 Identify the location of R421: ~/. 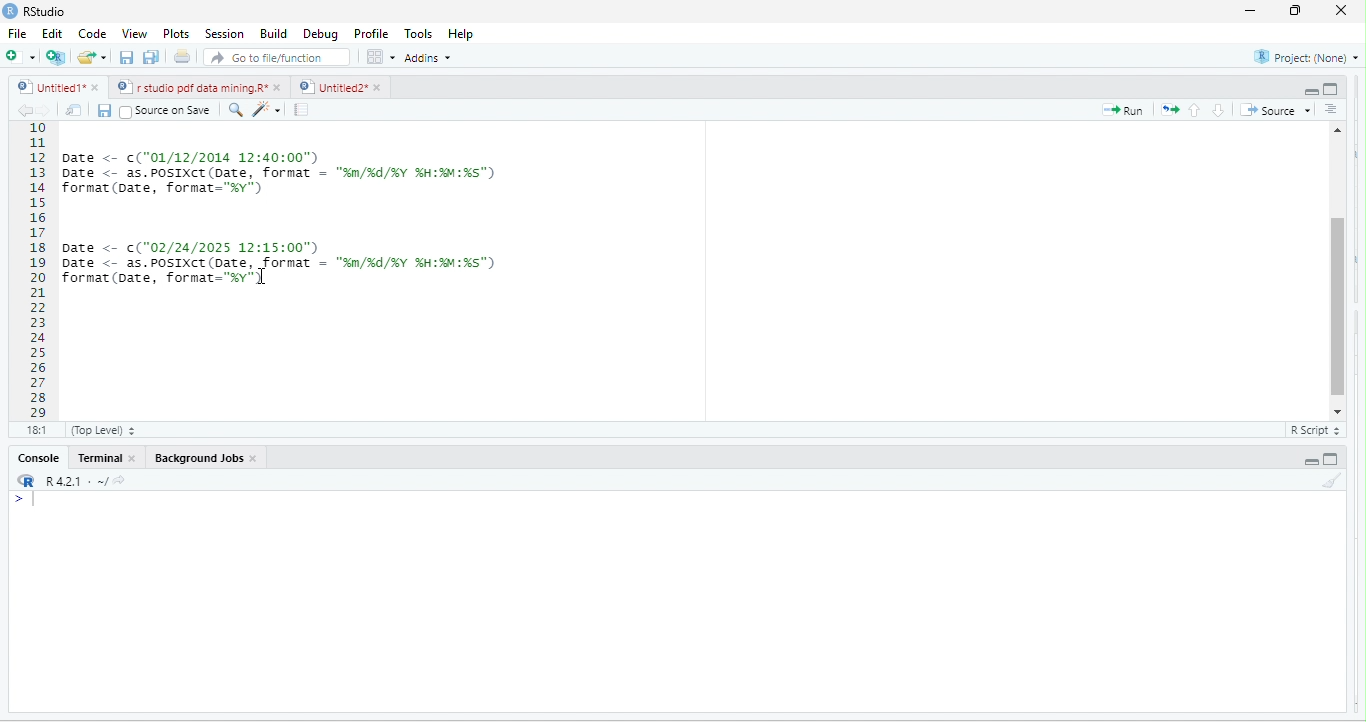
(84, 480).